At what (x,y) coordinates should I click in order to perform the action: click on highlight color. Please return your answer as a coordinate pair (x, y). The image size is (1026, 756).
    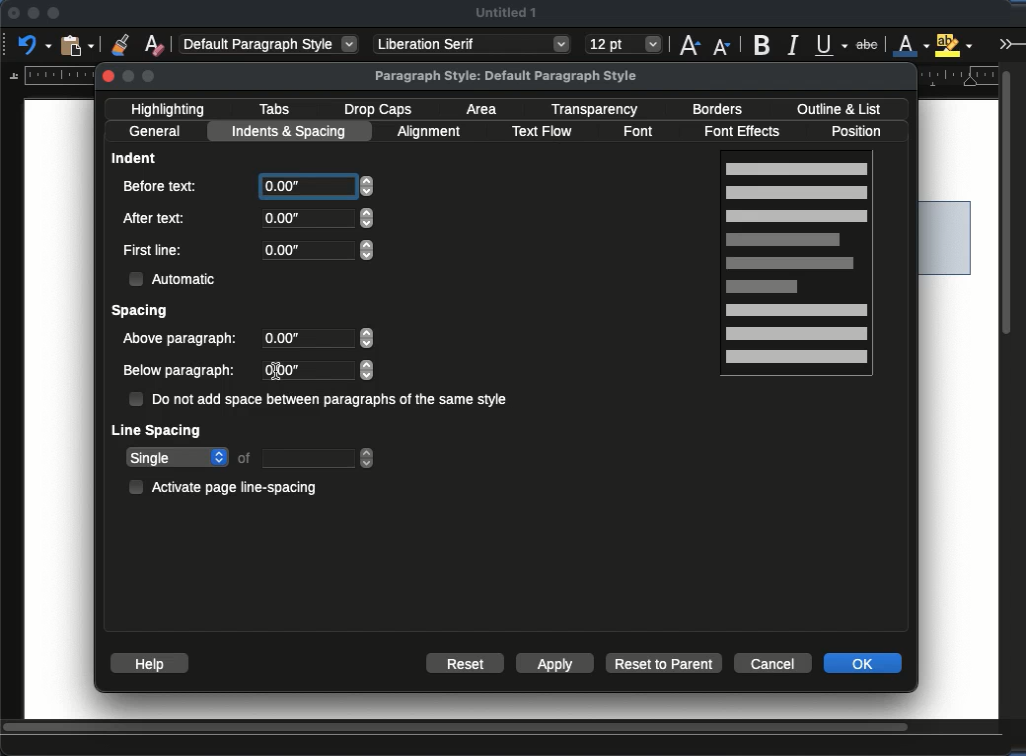
    Looking at the image, I should click on (954, 43).